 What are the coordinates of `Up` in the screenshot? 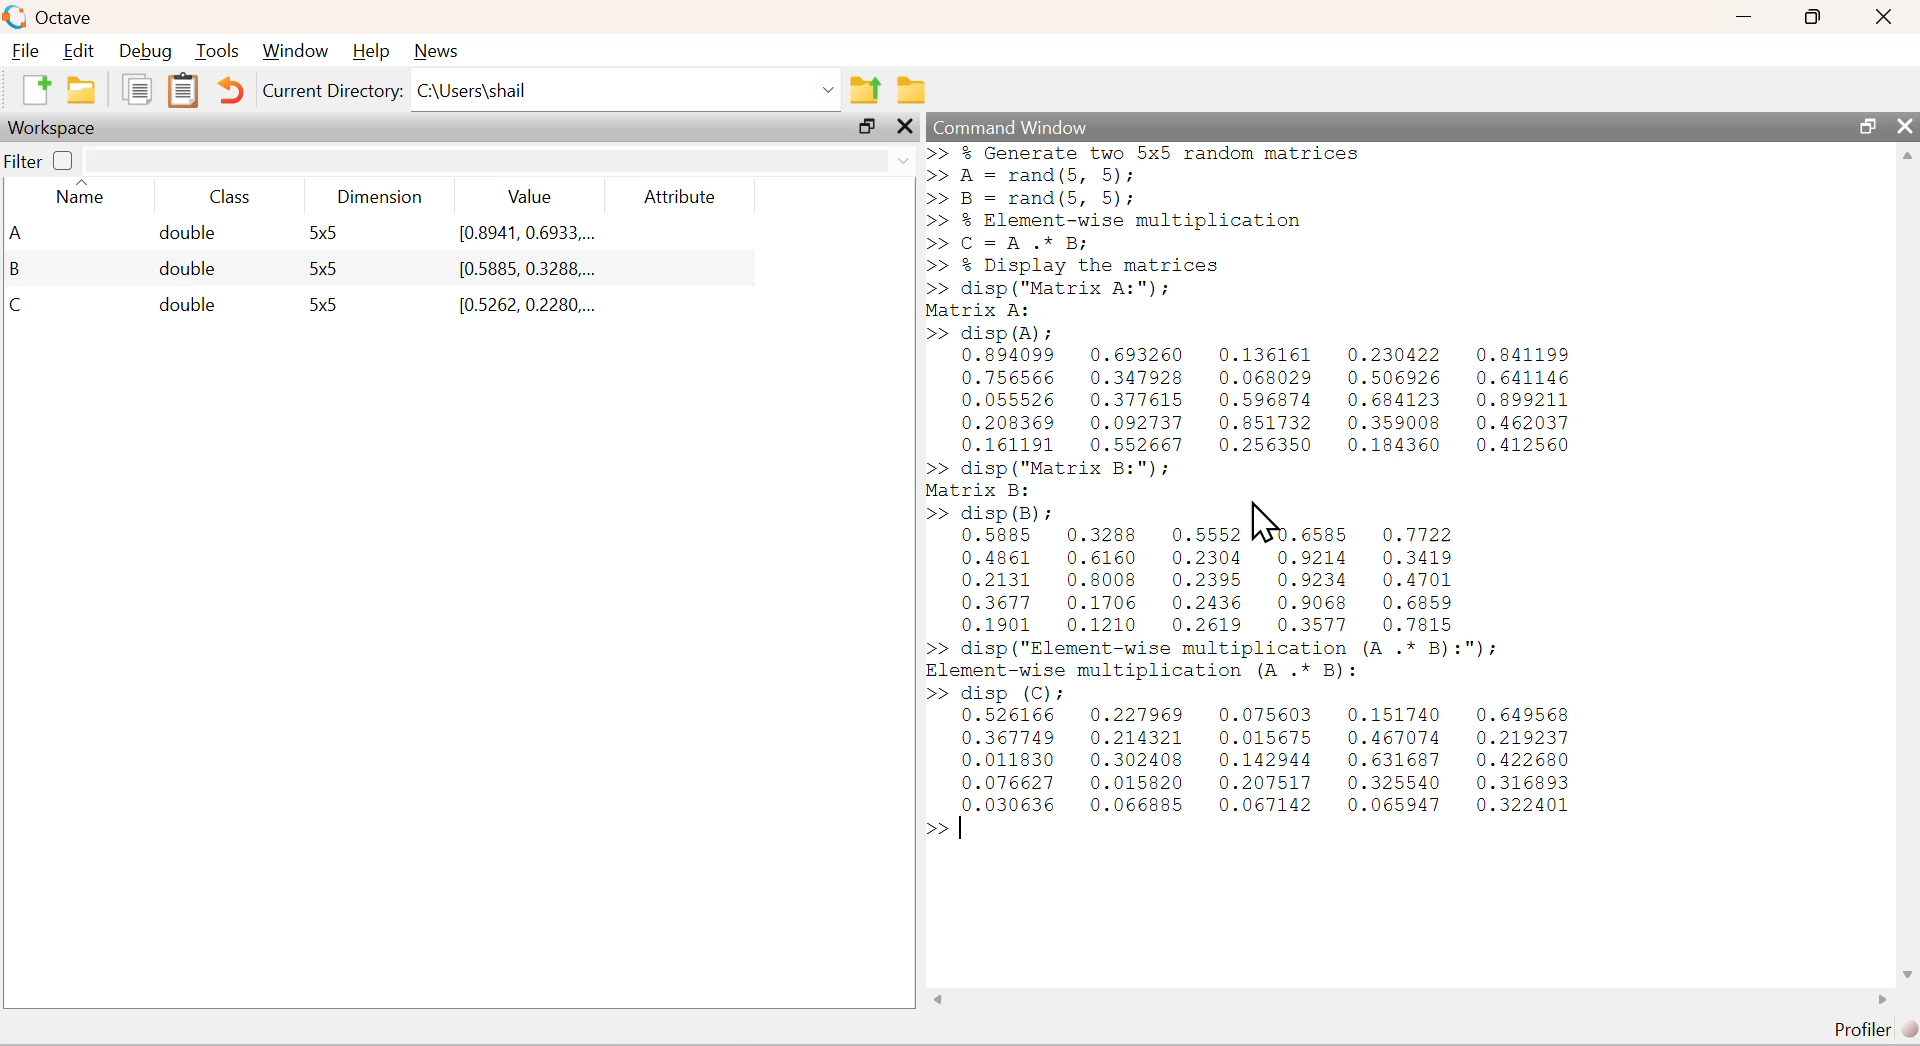 It's located at (1908, 158).